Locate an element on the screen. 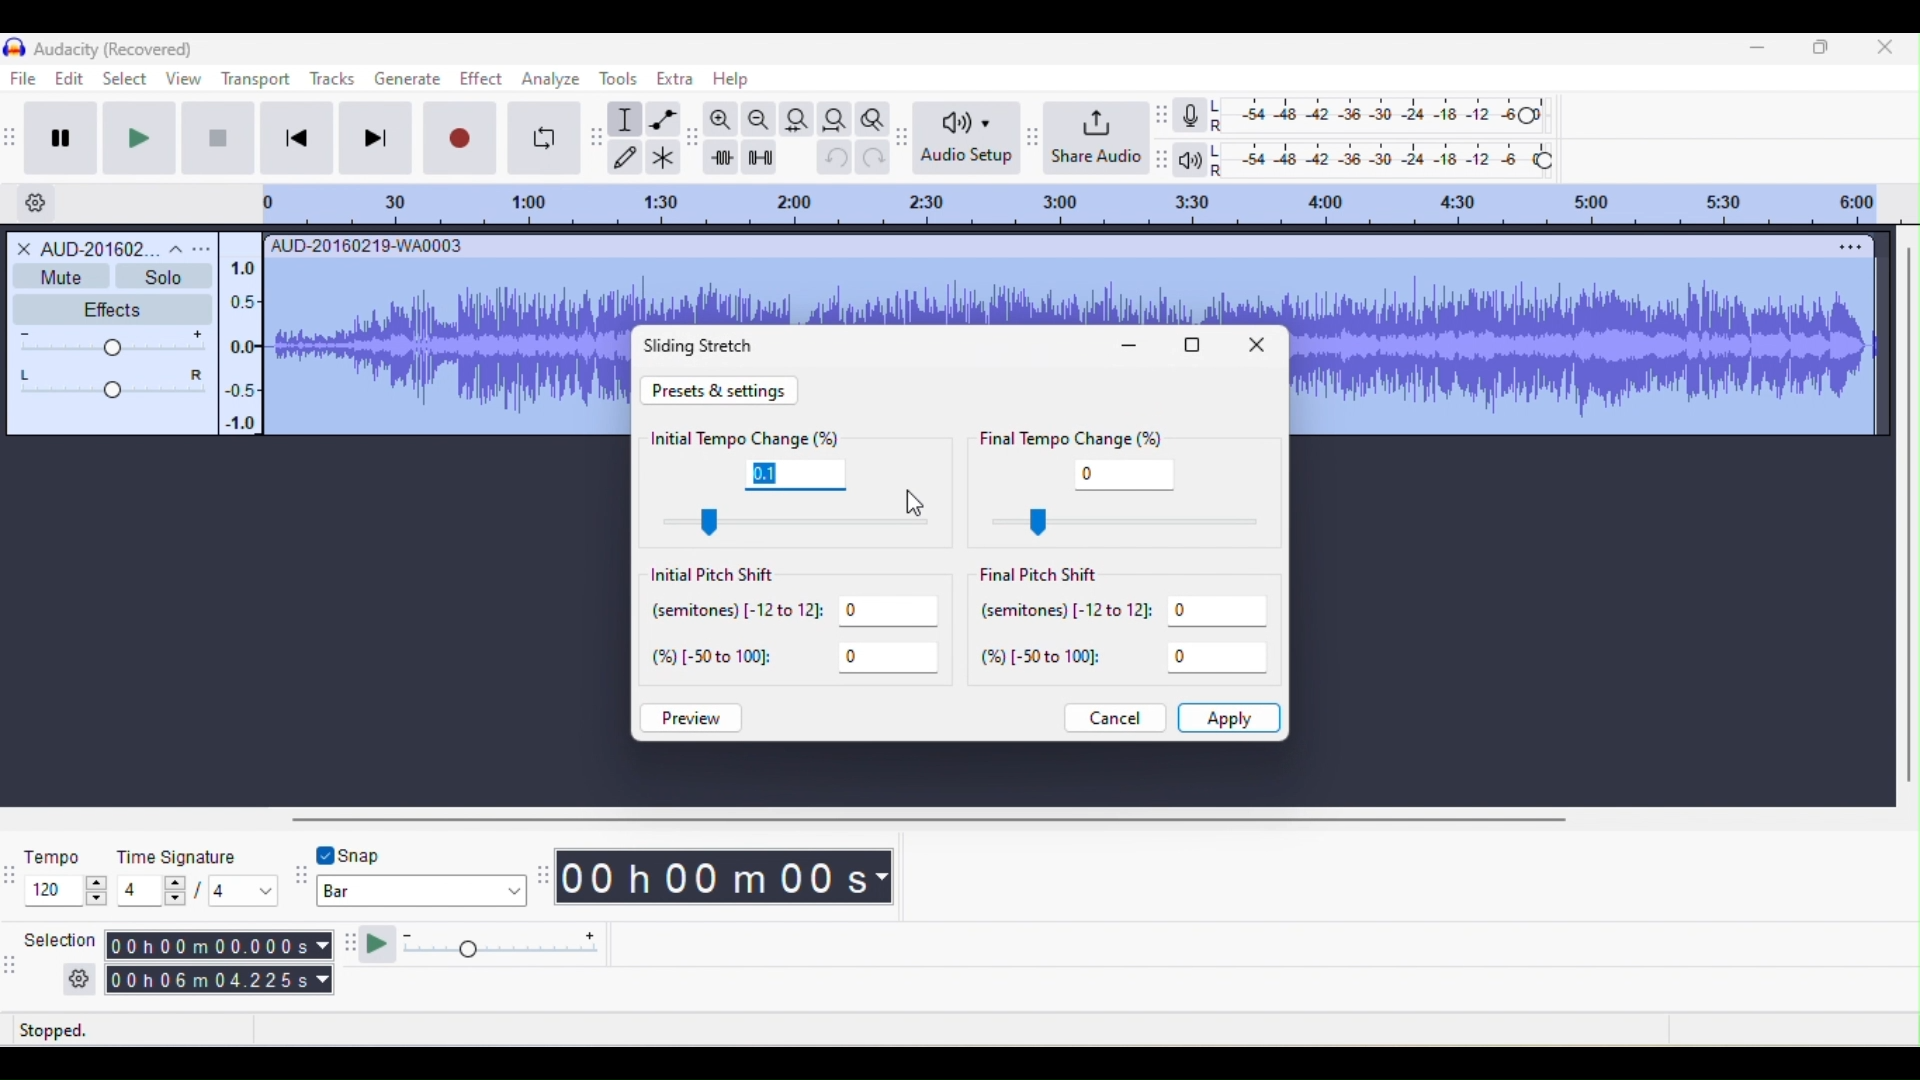  horizontal scroll bar is located at coordinates (943, 818).